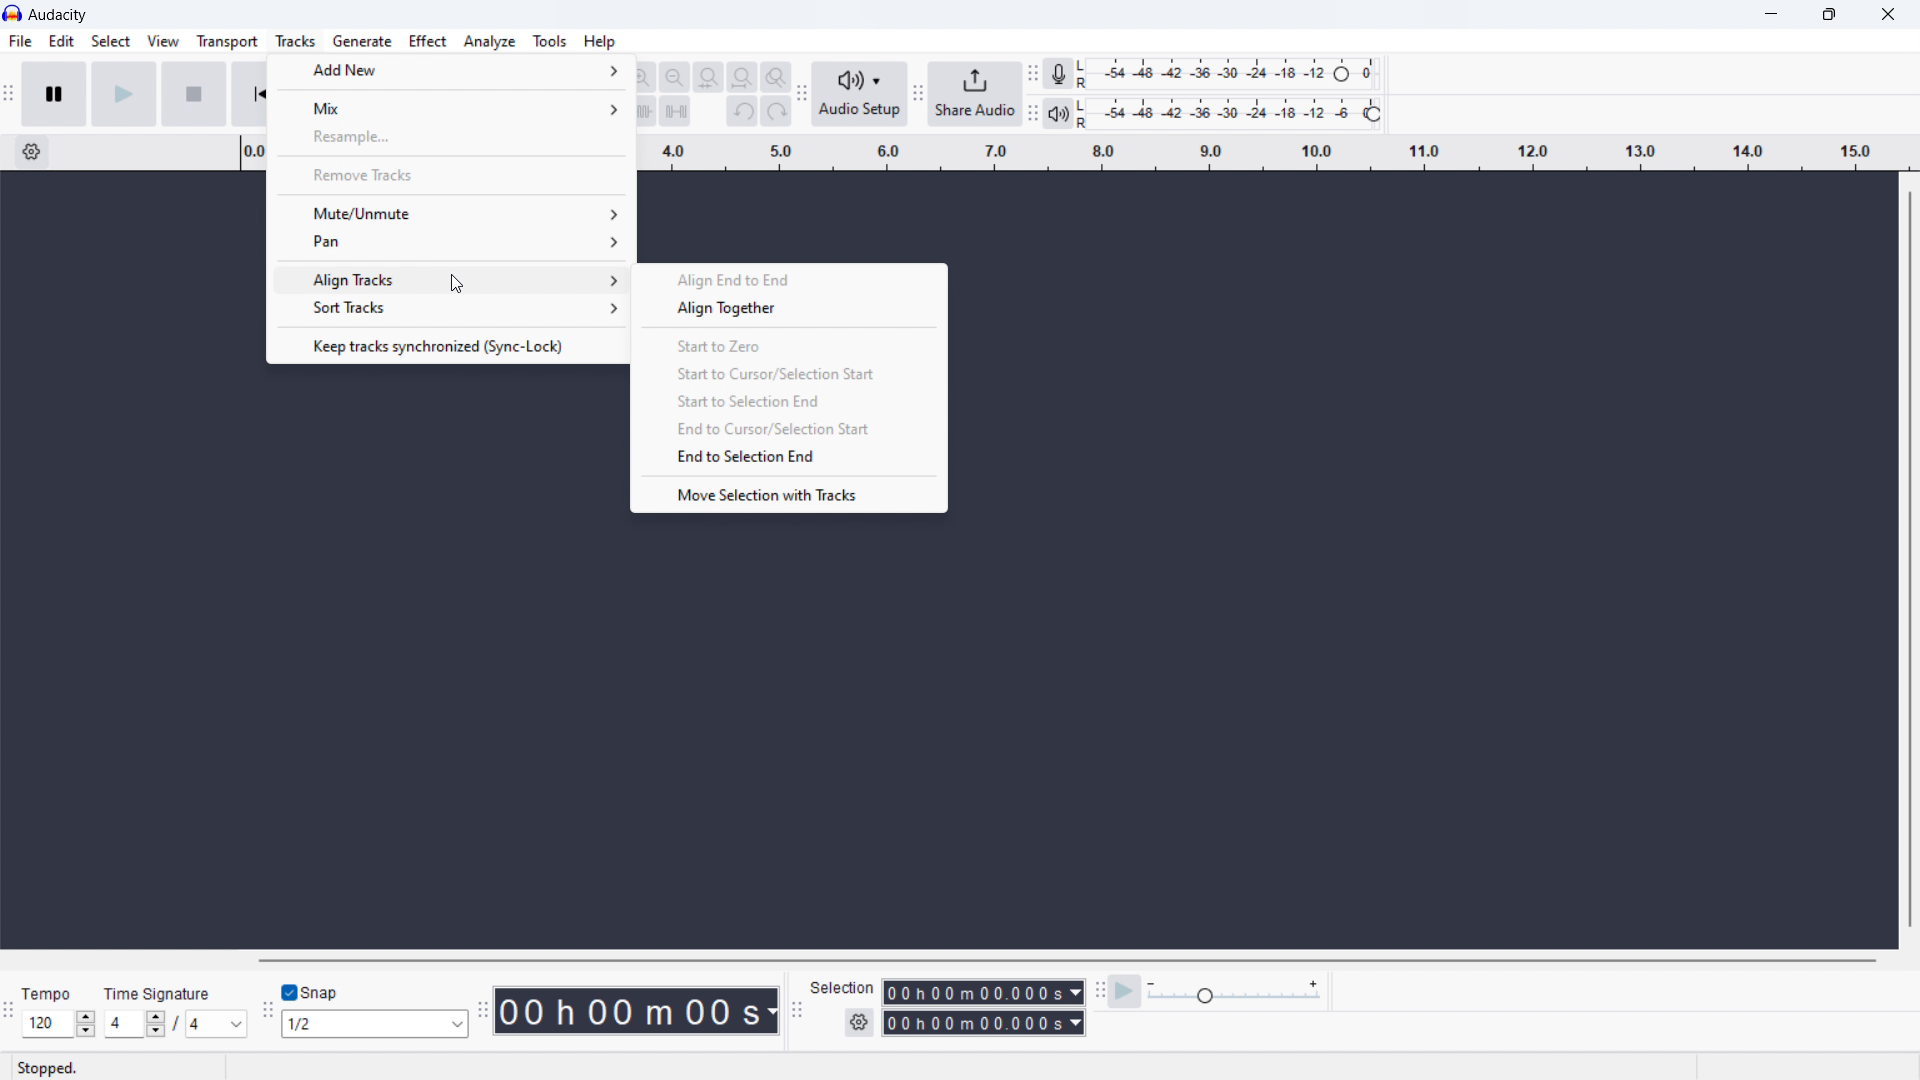 Image resolution: width=1920 pixels, height=1080 pixels. What do you see at coordinates (796, 278) in the screenshot?
I see `align end to end` at bounding box center [796, 278].